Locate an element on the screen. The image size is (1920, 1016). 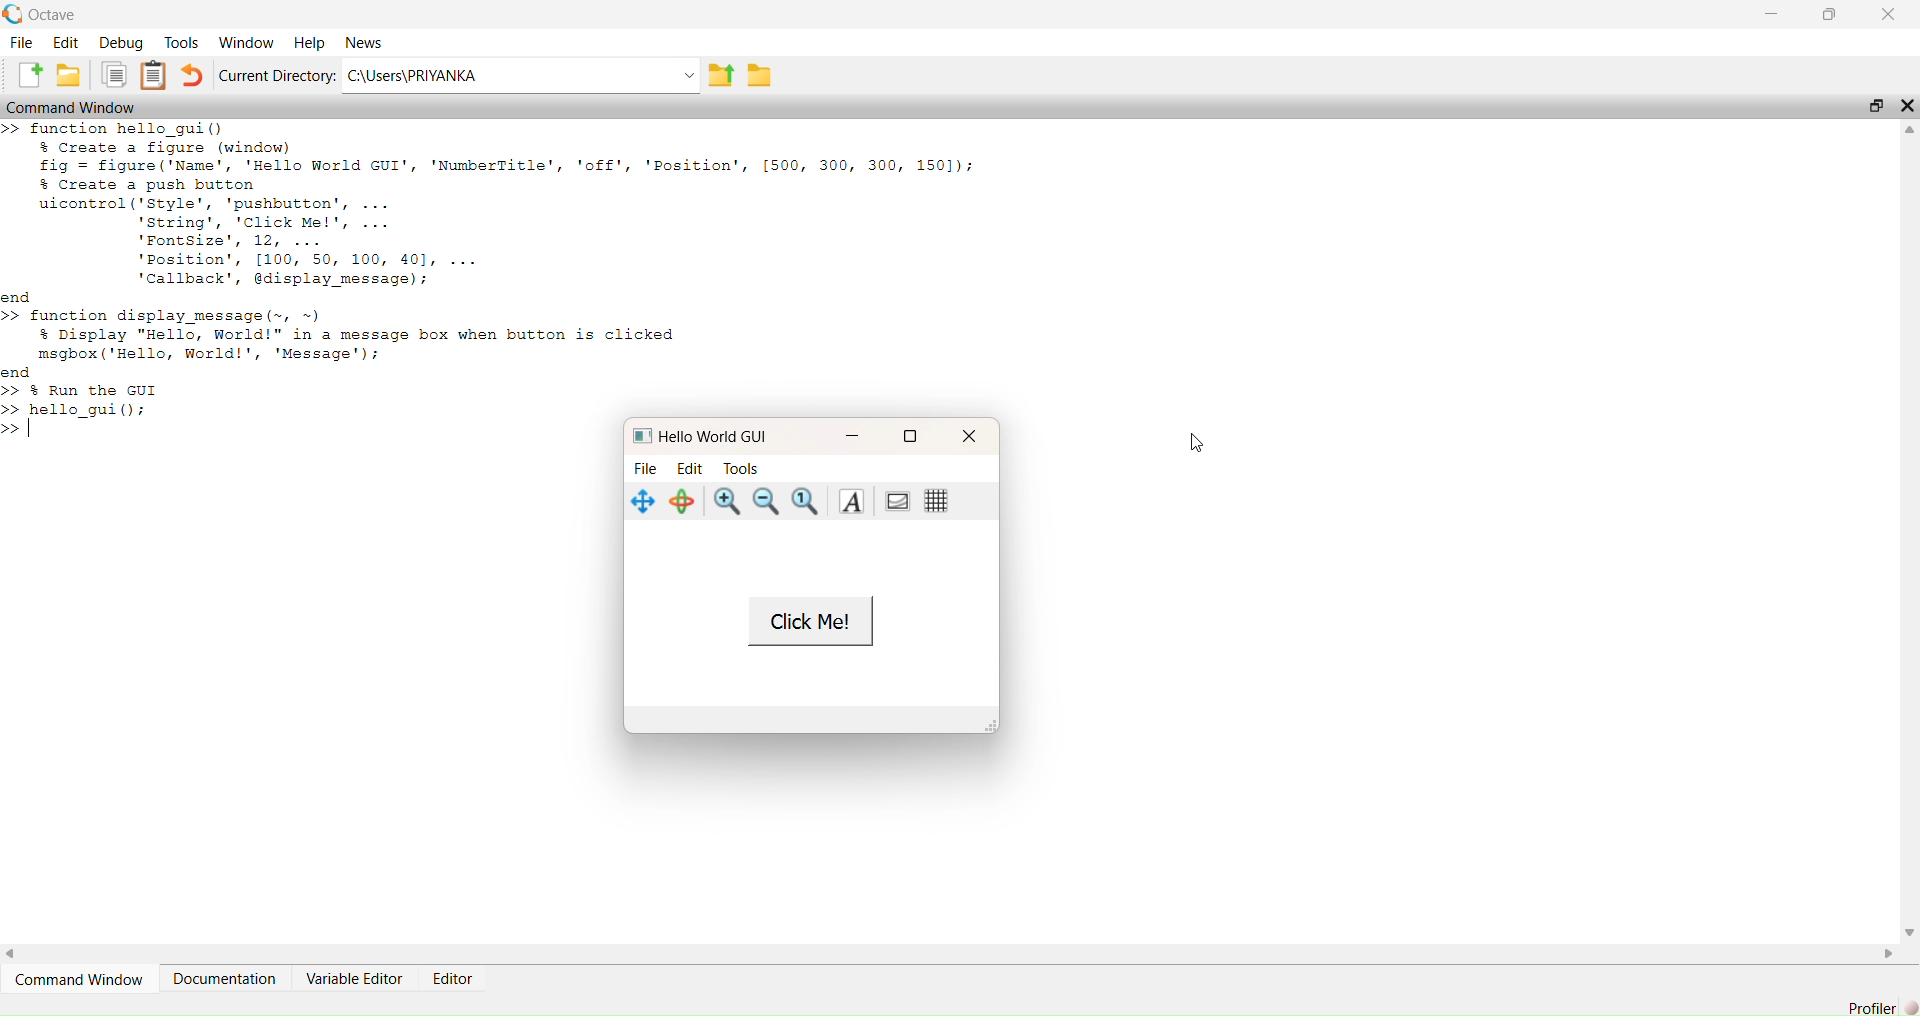
dropdown is located at coordinates (682, 76).